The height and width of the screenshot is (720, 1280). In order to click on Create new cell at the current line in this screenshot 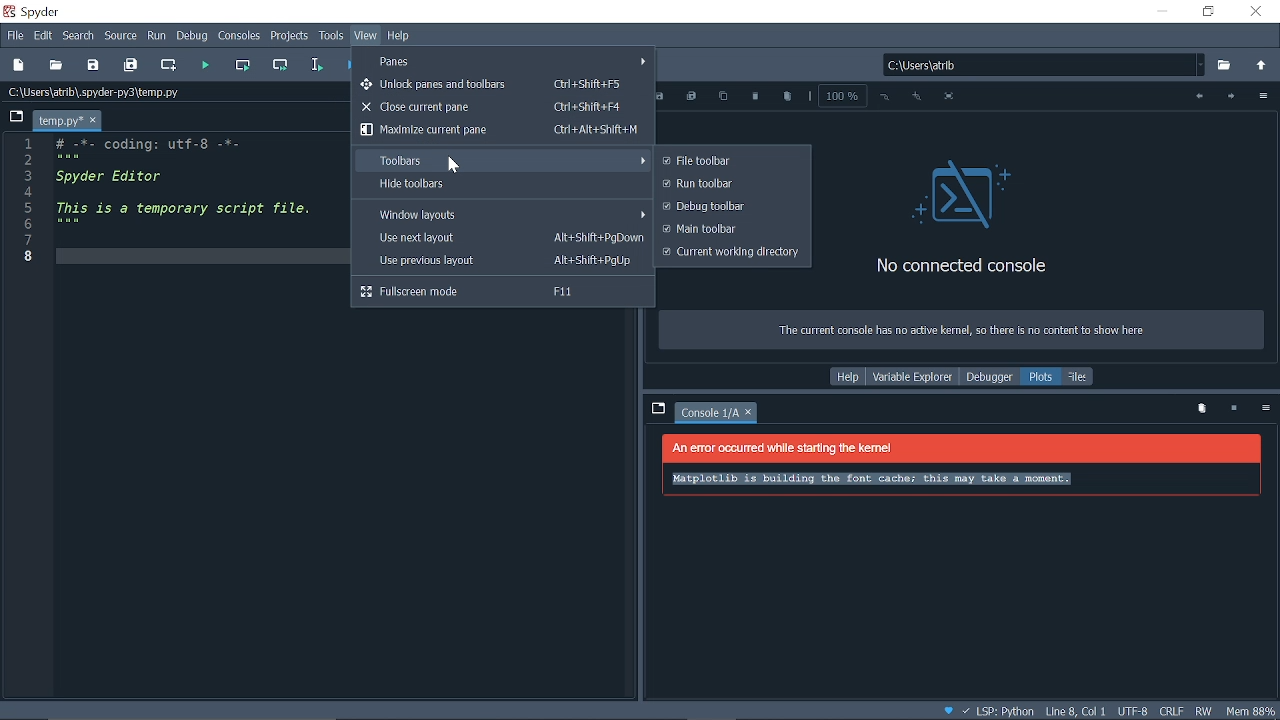, I will do `click(170, 66)`.